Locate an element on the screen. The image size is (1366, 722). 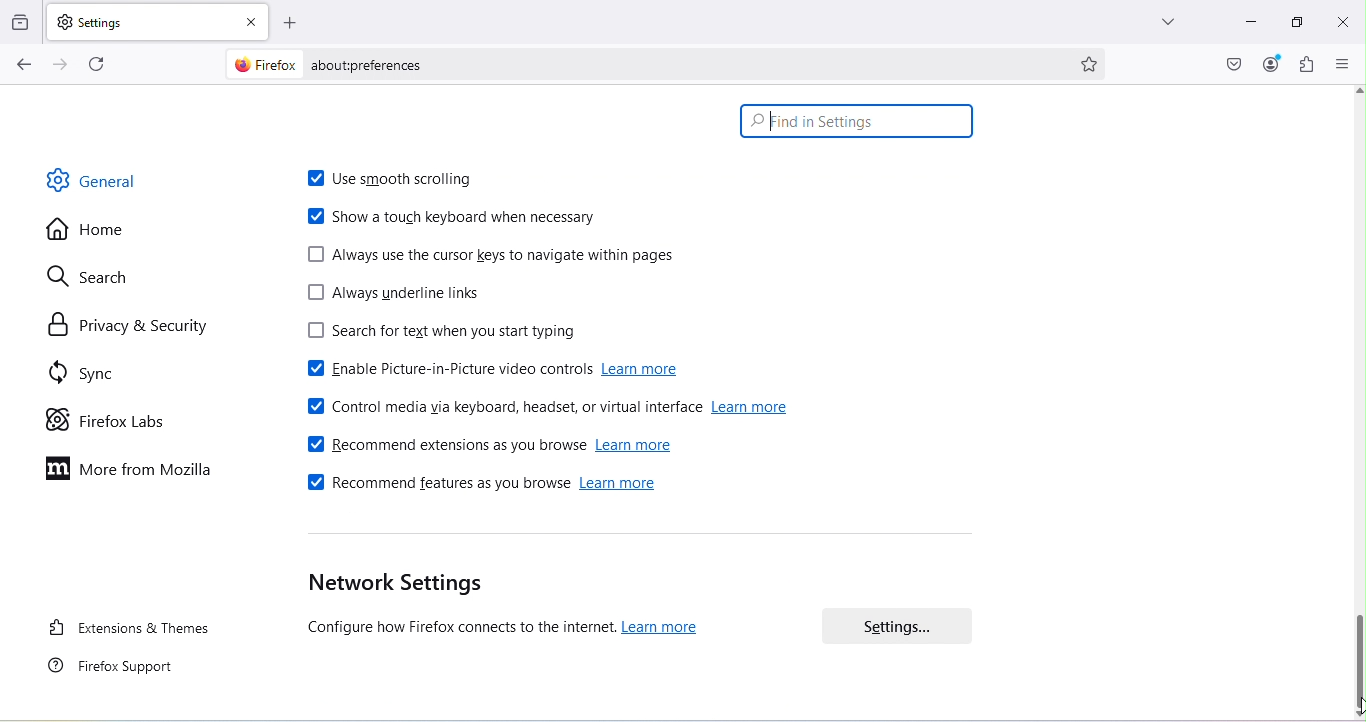
General is located at coordinates (99, 183).